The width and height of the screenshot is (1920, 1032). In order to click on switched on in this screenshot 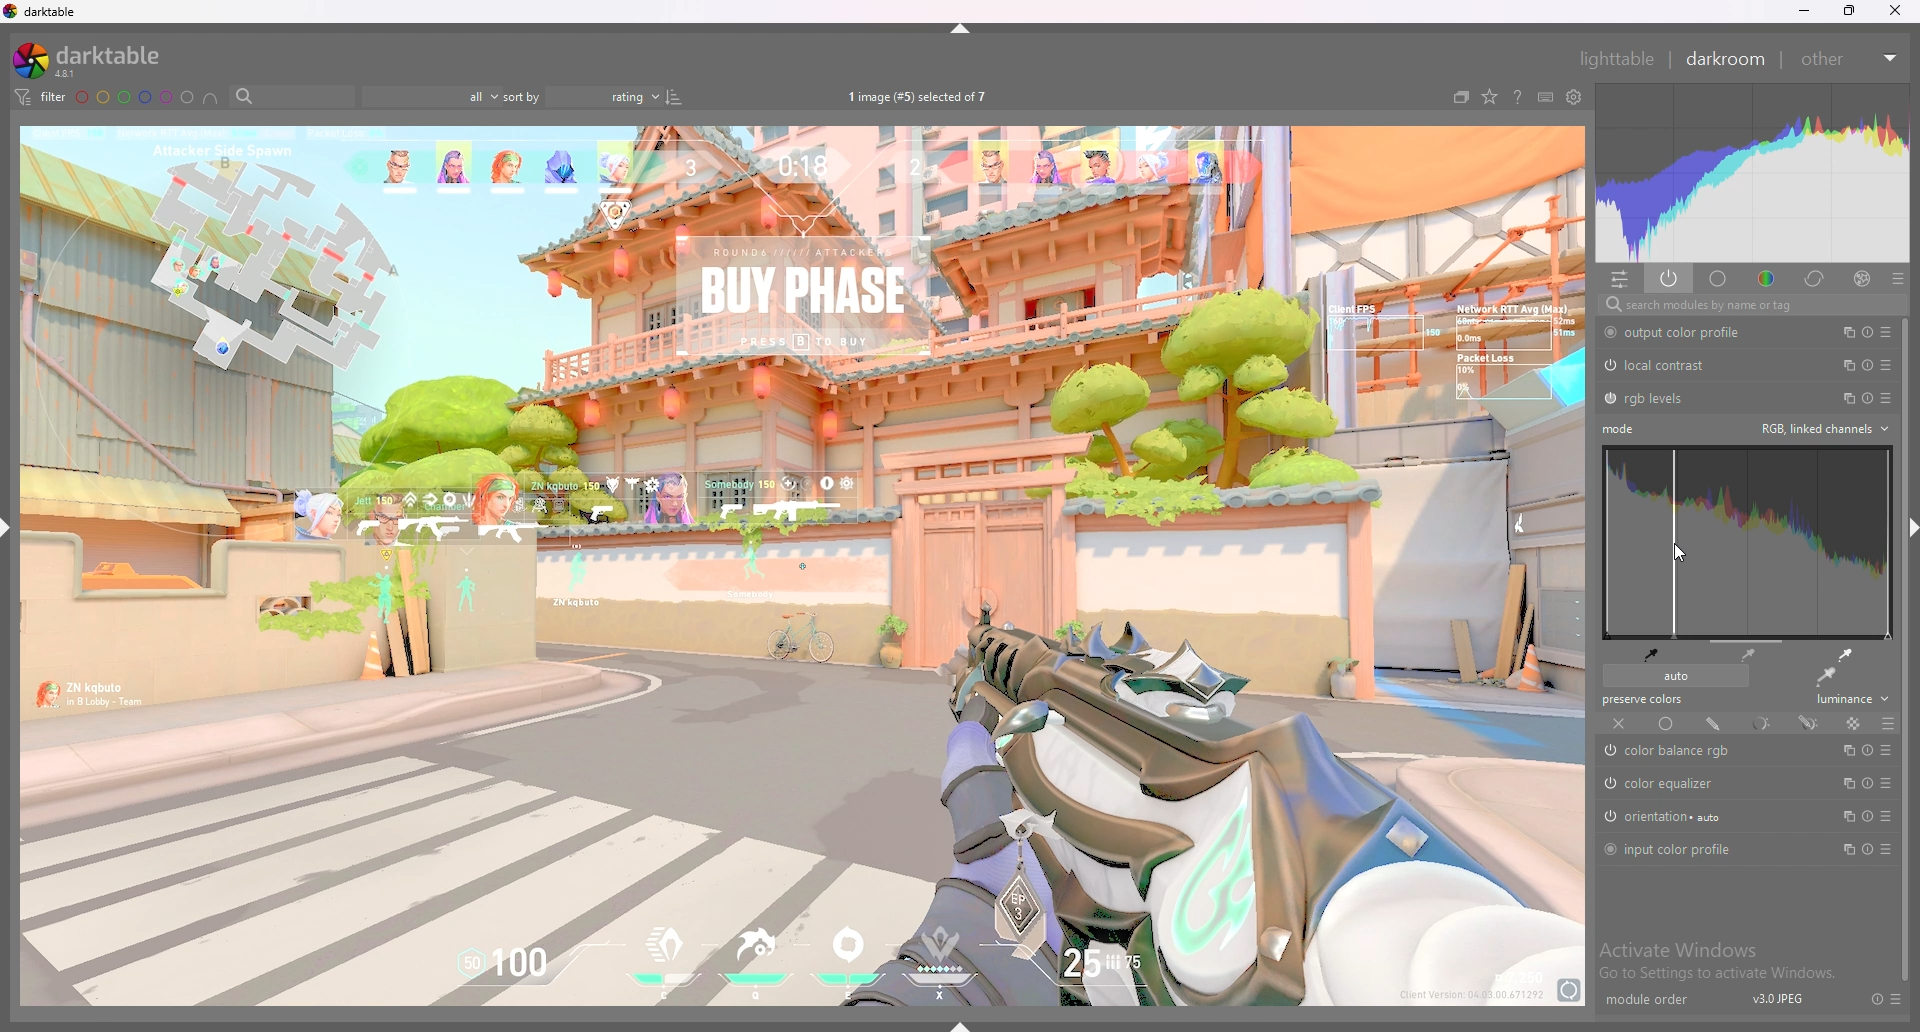, I will do `click(1607, 850)`.